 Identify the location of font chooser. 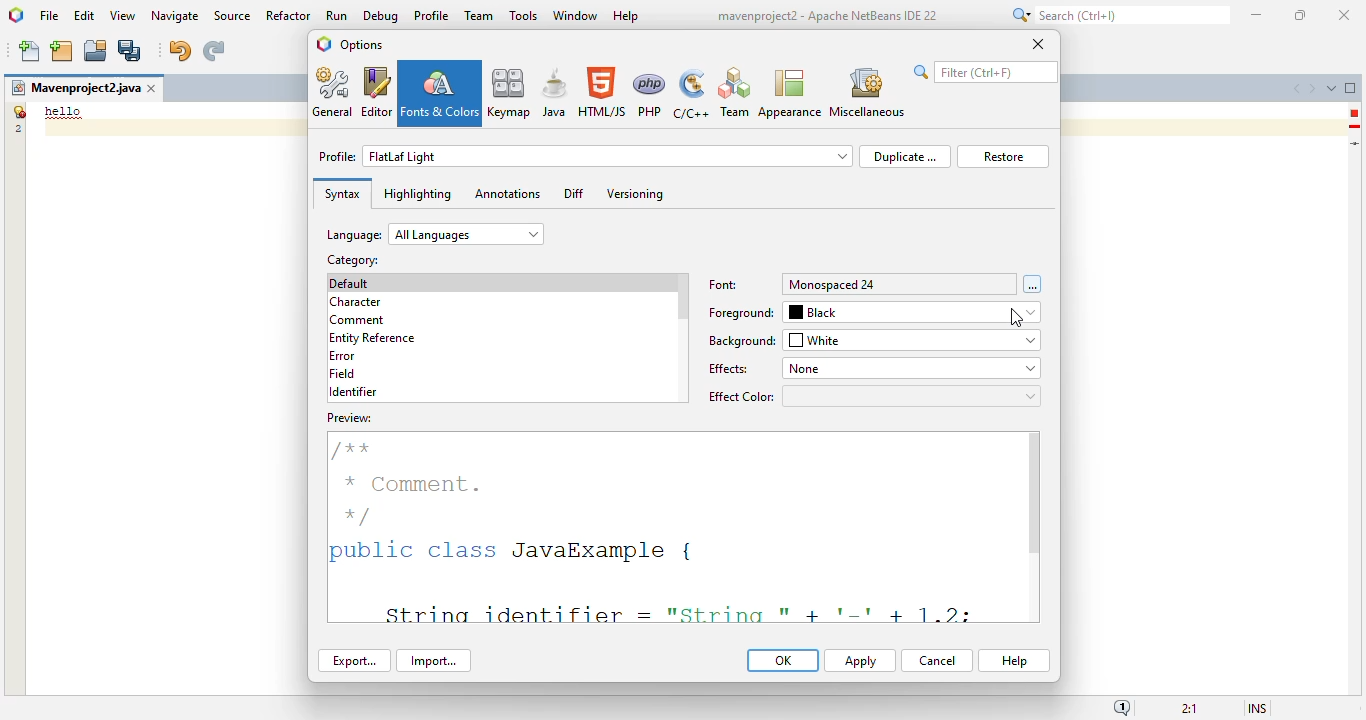
(1032, 284).